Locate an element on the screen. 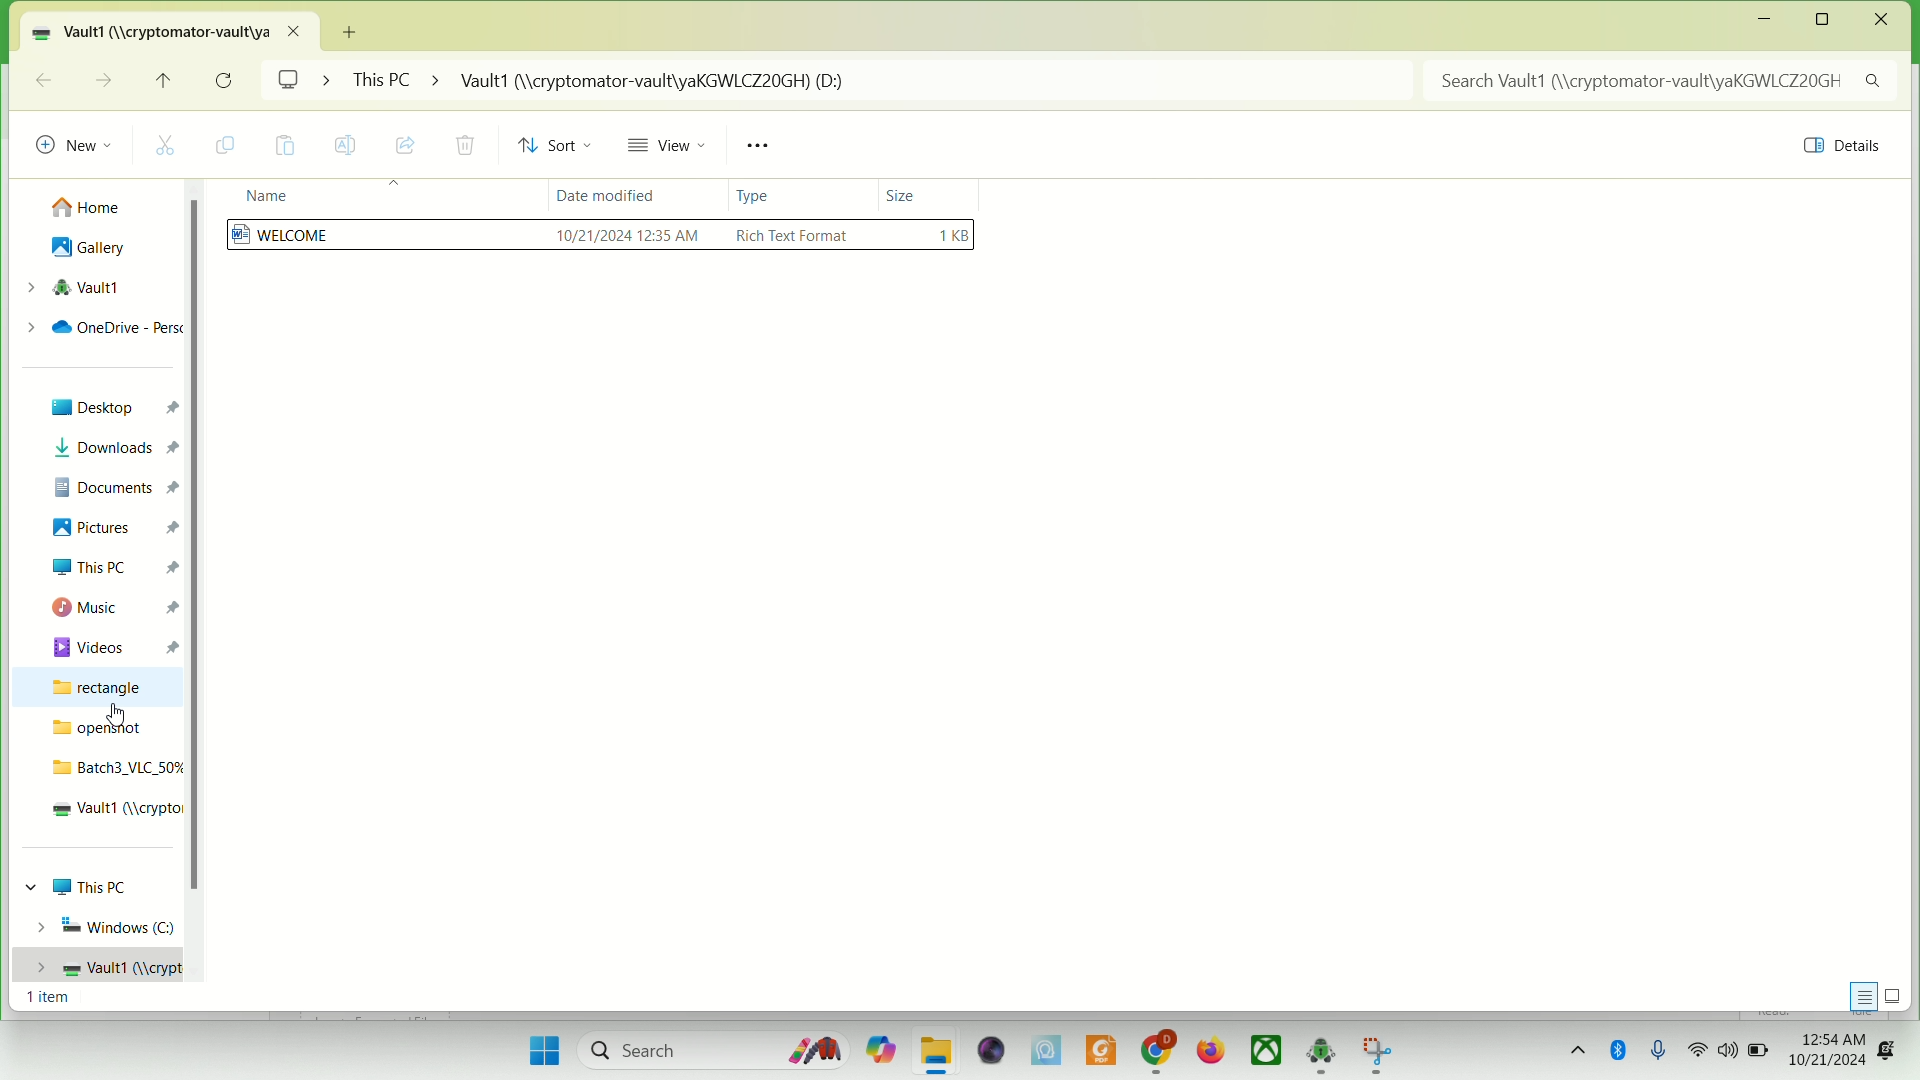  pictures is located at coordinates (113, 528).